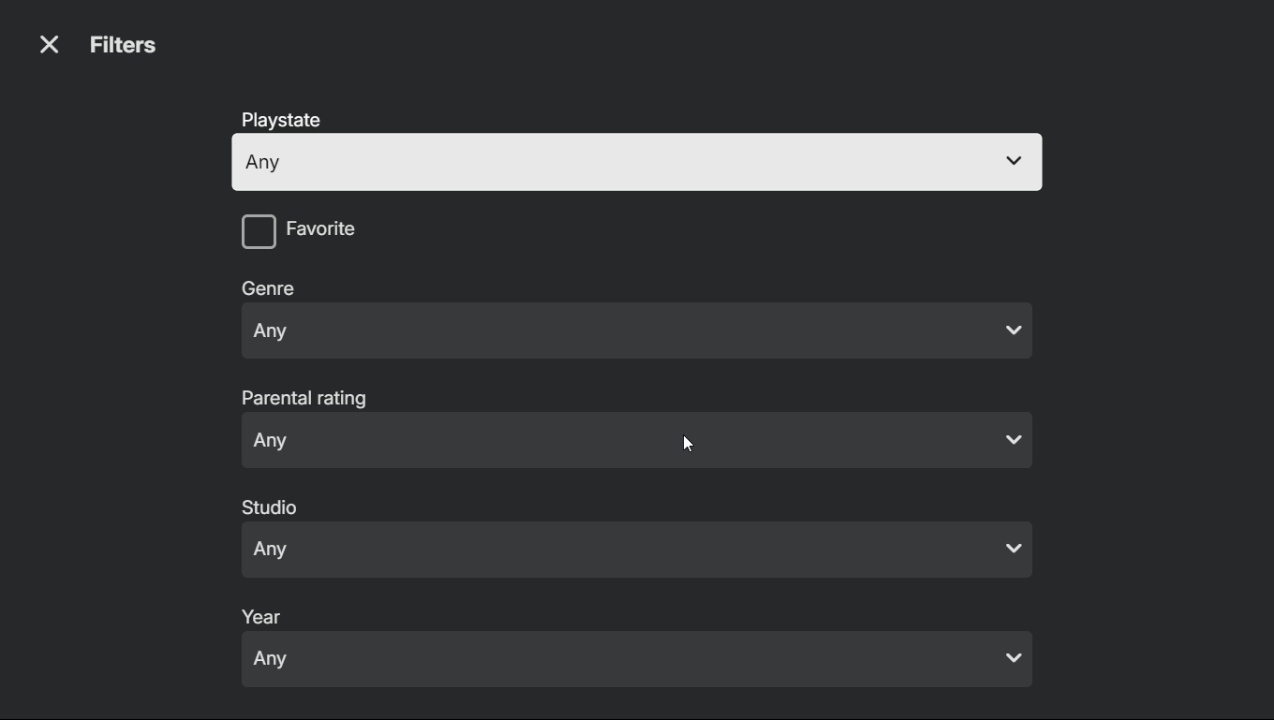 The height and width of the screenshot is (720, 1274). I want to click on genre, so click(301, 289).